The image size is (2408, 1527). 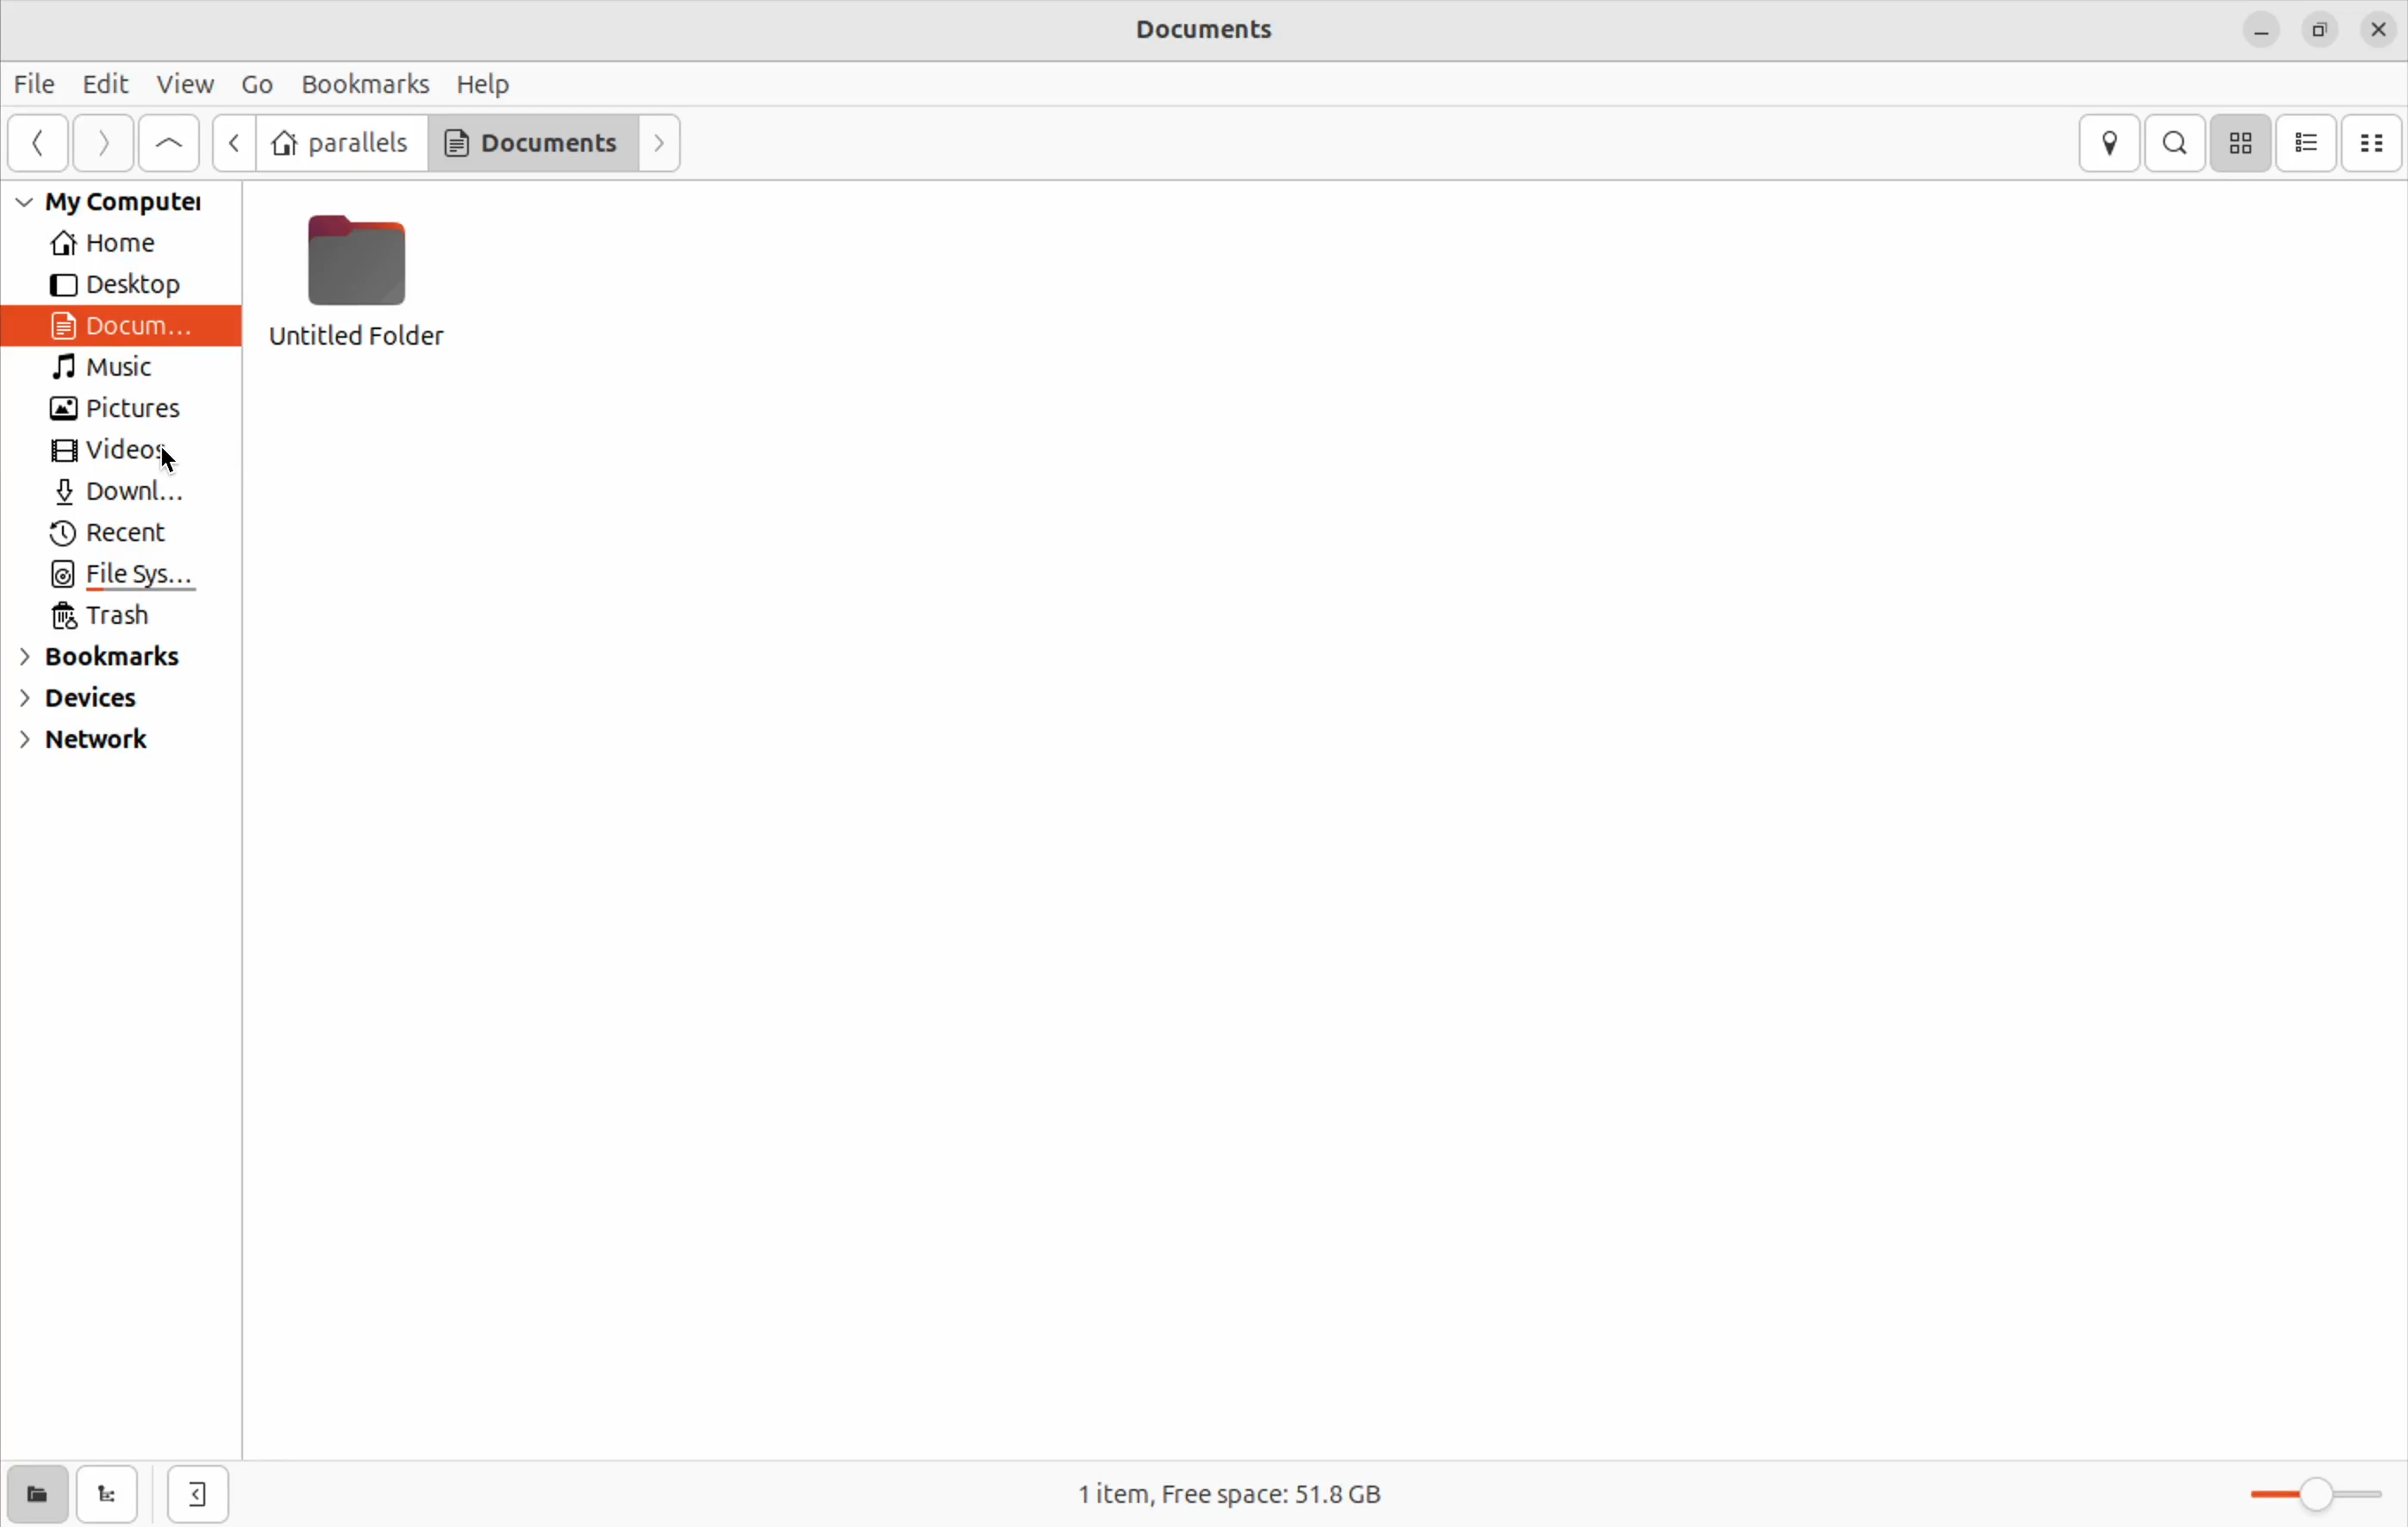 I want to click on Edit, so click(x=104, y=84).